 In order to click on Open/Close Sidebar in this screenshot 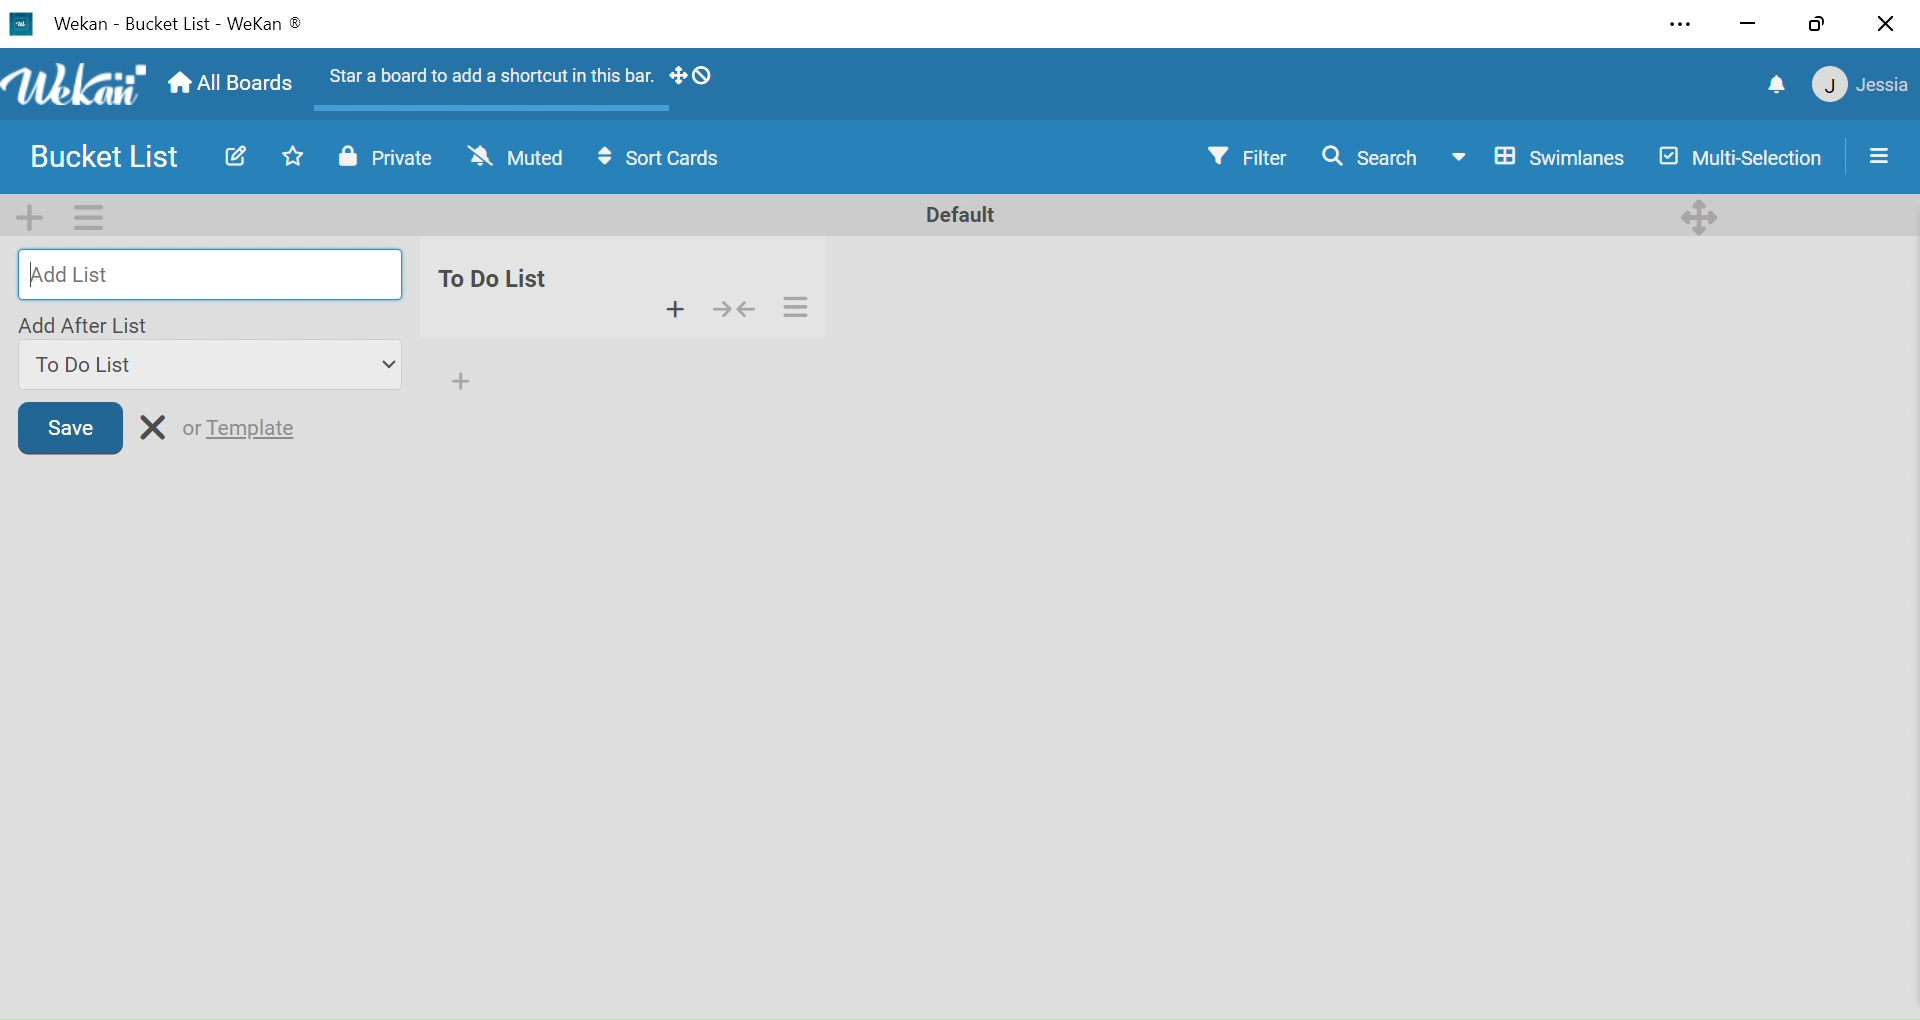, I will do `click(1883, 154)`.